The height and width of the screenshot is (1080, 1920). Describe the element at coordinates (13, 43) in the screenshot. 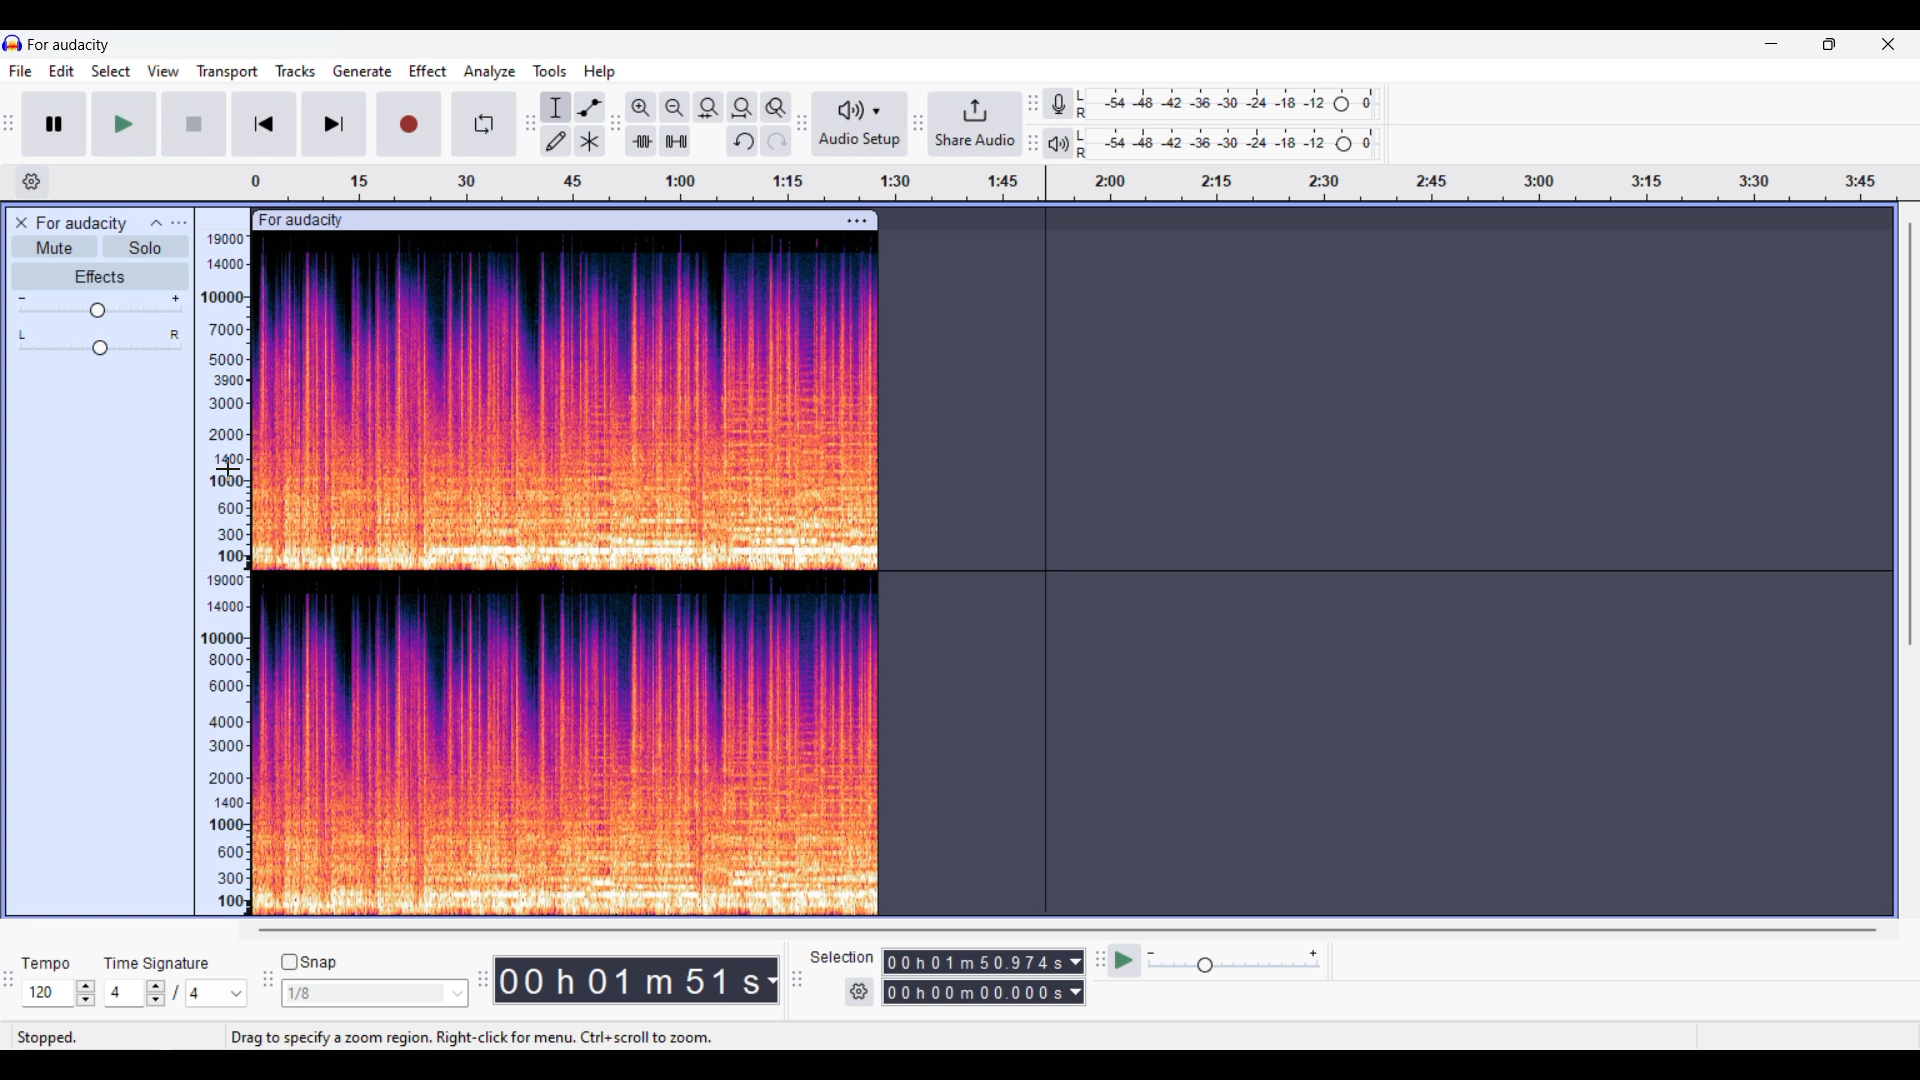

I see `Software logo` at that location.